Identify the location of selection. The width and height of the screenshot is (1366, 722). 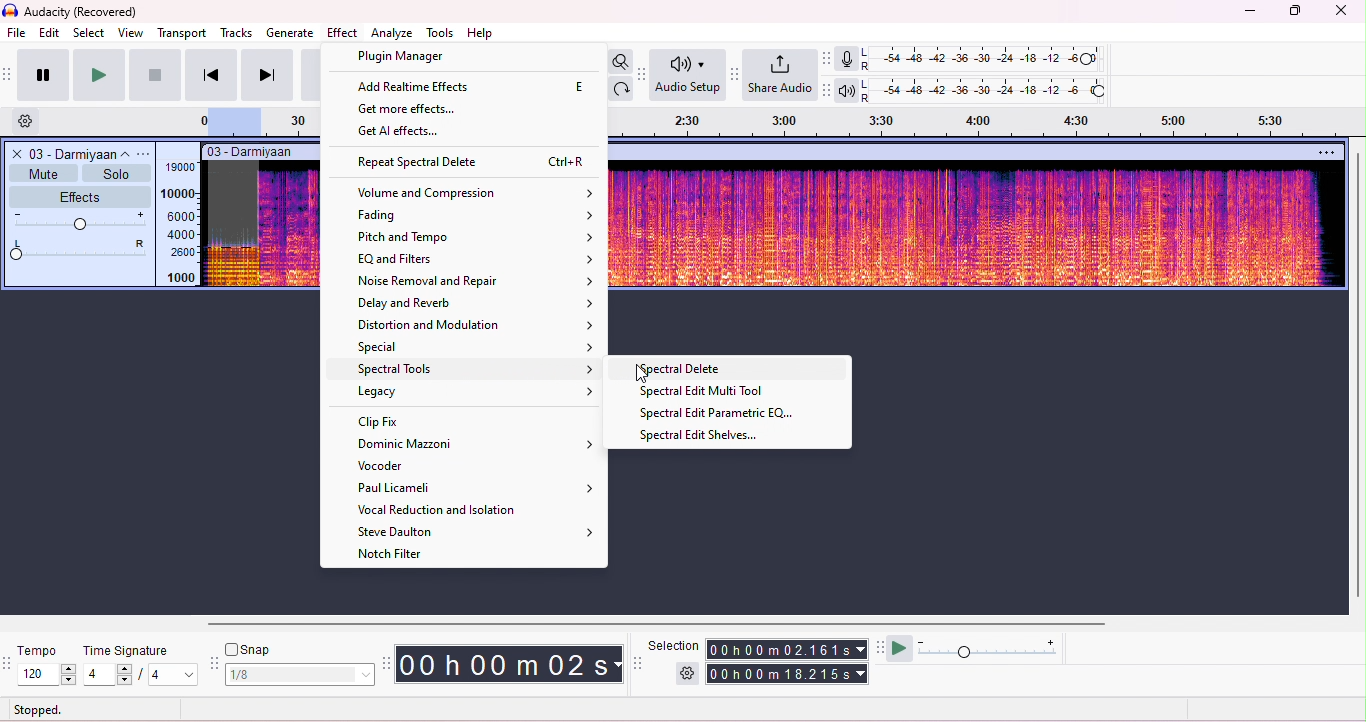
(675, 645).